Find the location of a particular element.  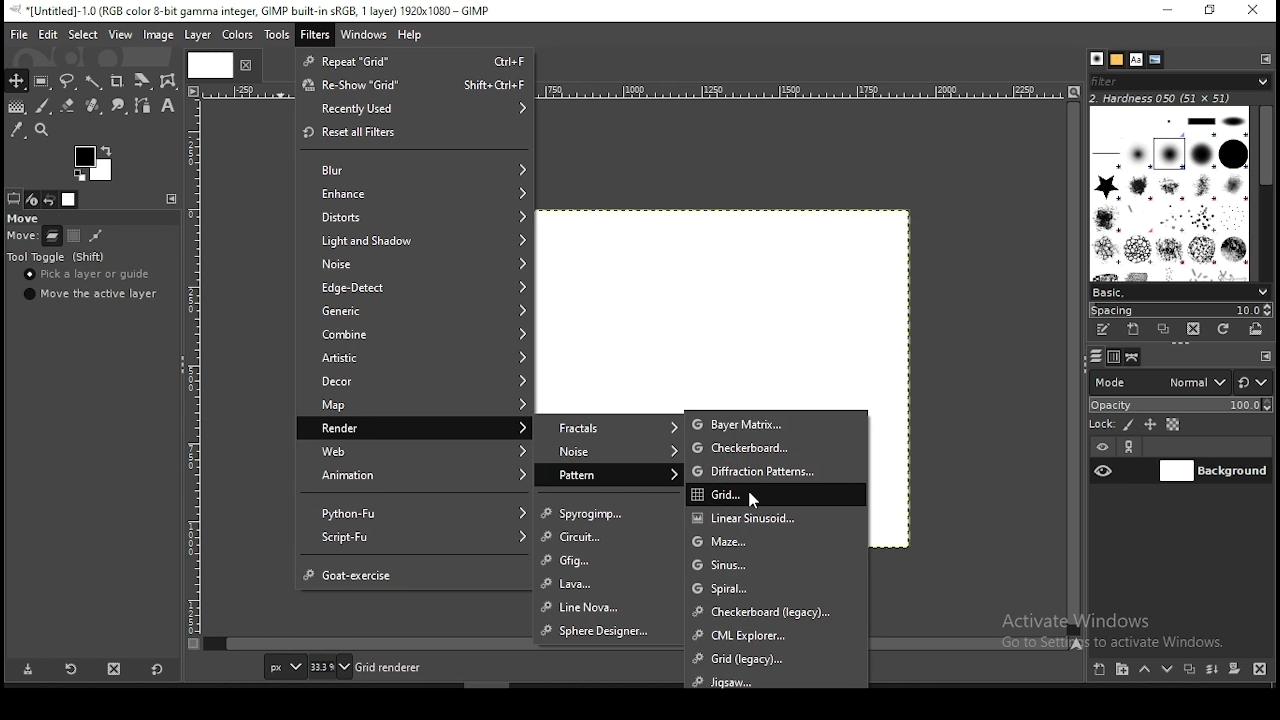

new layer group is located at coordinates (1126, 669).